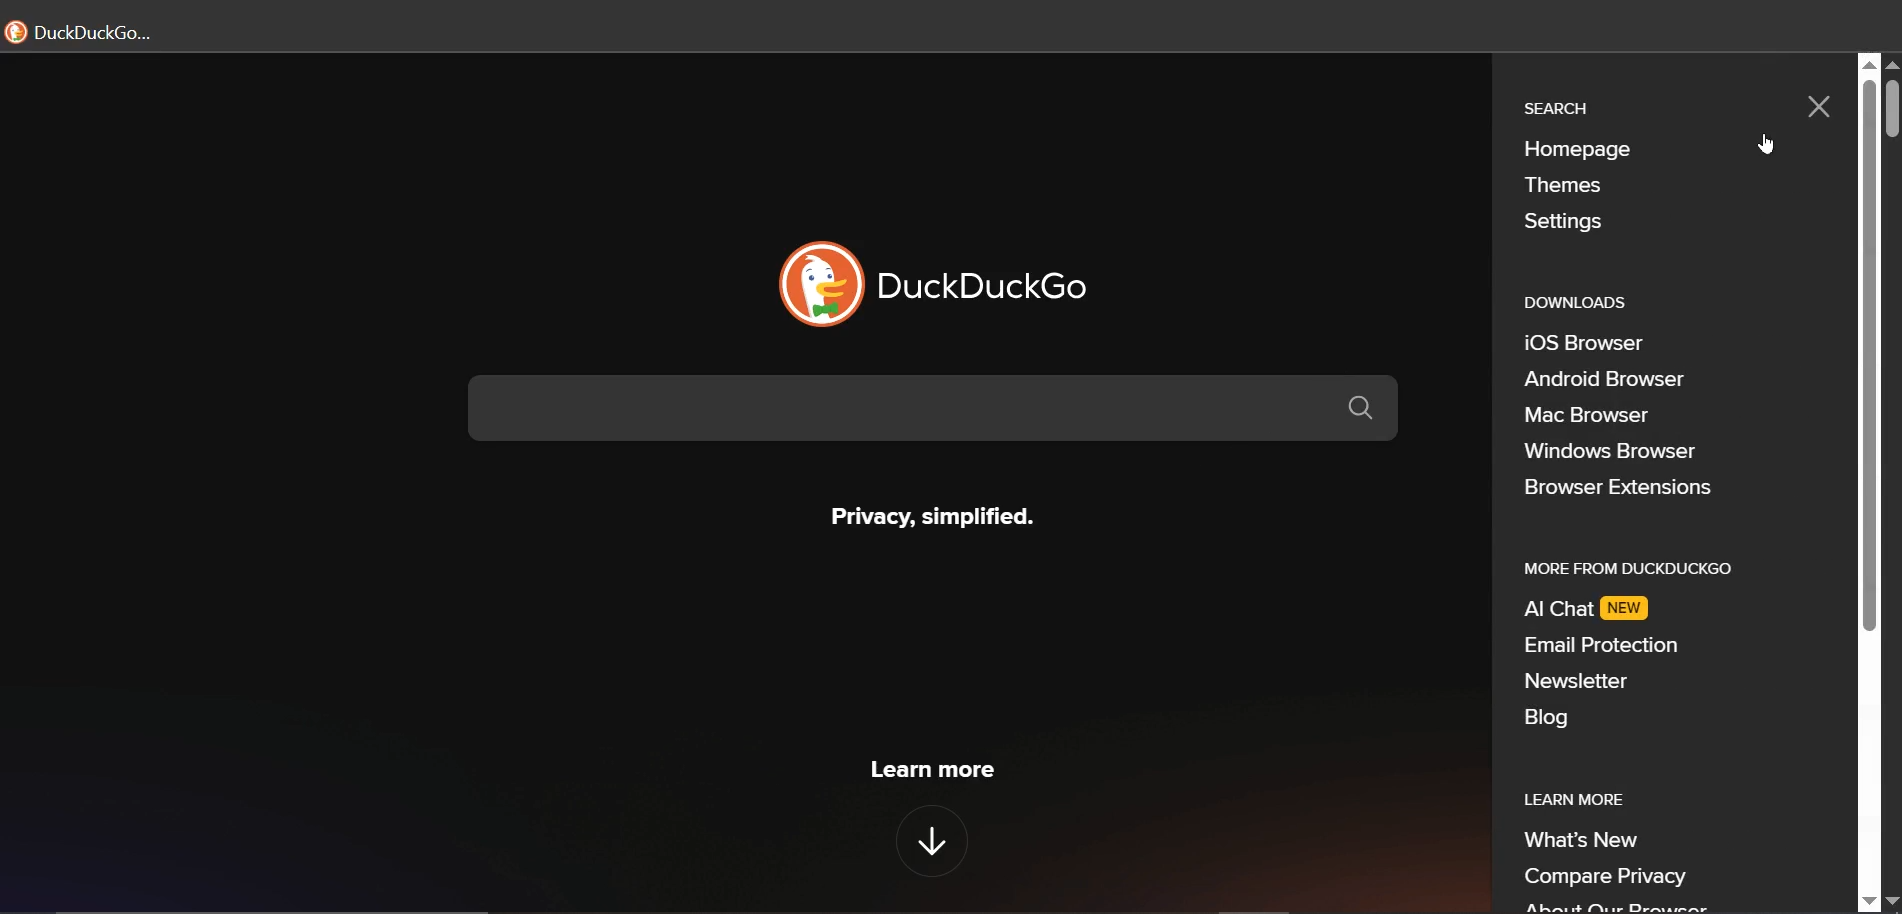  Describe the element at coordinates (1555, 104) in the screenshot. I see `SEARCH` at that location.